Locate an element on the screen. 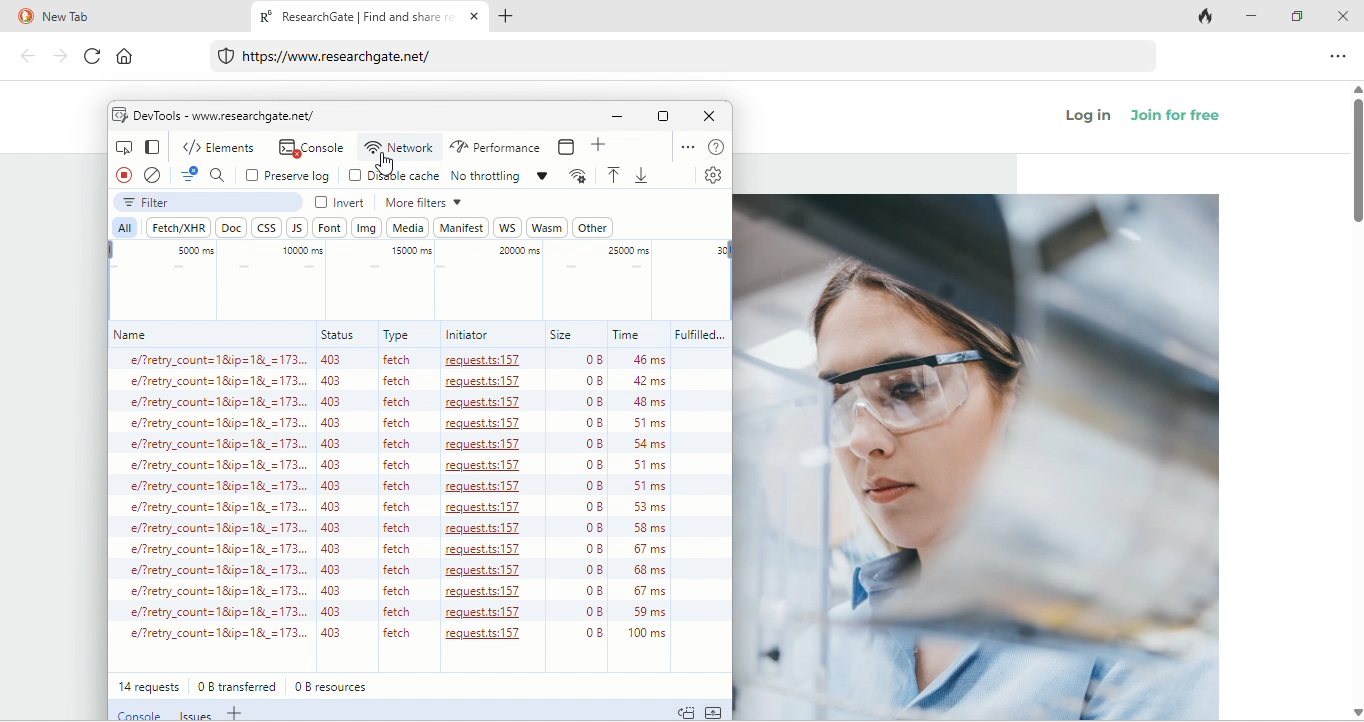 Image resolution: width=1364 pixels, height=722 pixels. type is located at coordinates (398, 335).